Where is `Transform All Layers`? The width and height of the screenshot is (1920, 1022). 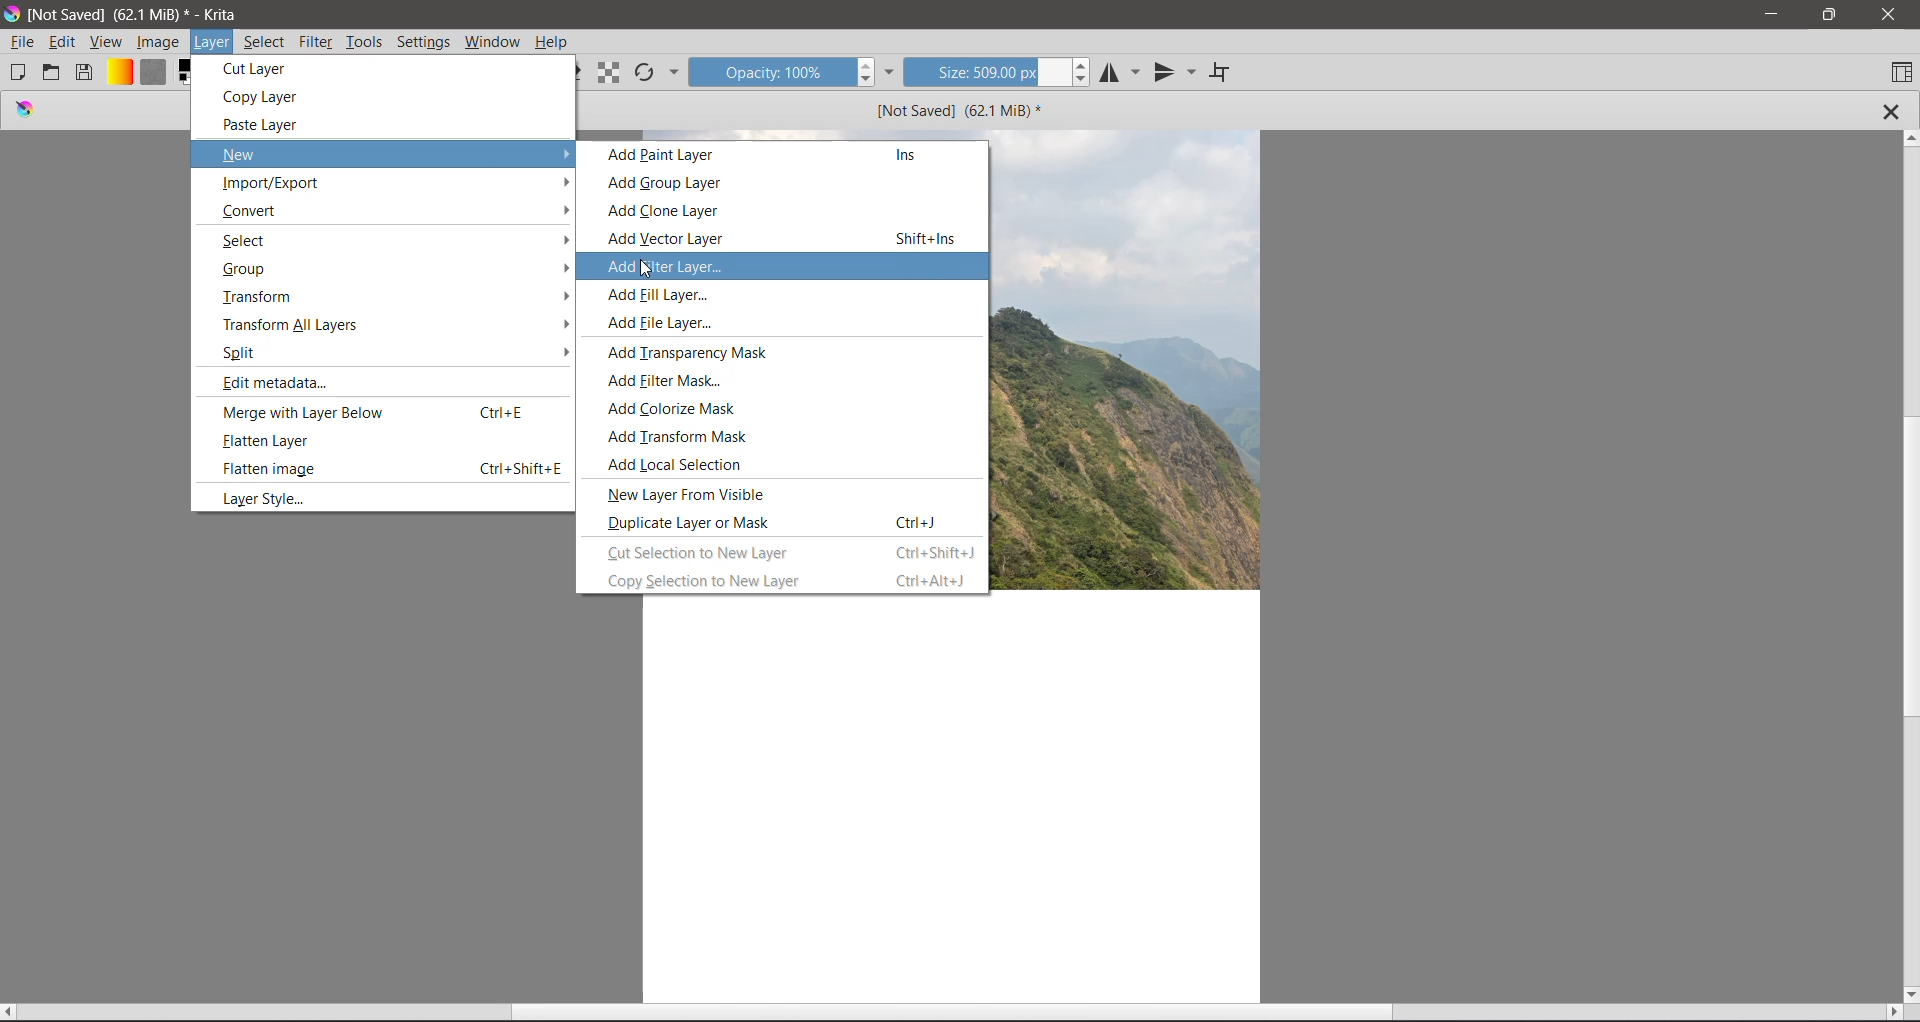 Transform All Layers is located at coordinates (392, 323).